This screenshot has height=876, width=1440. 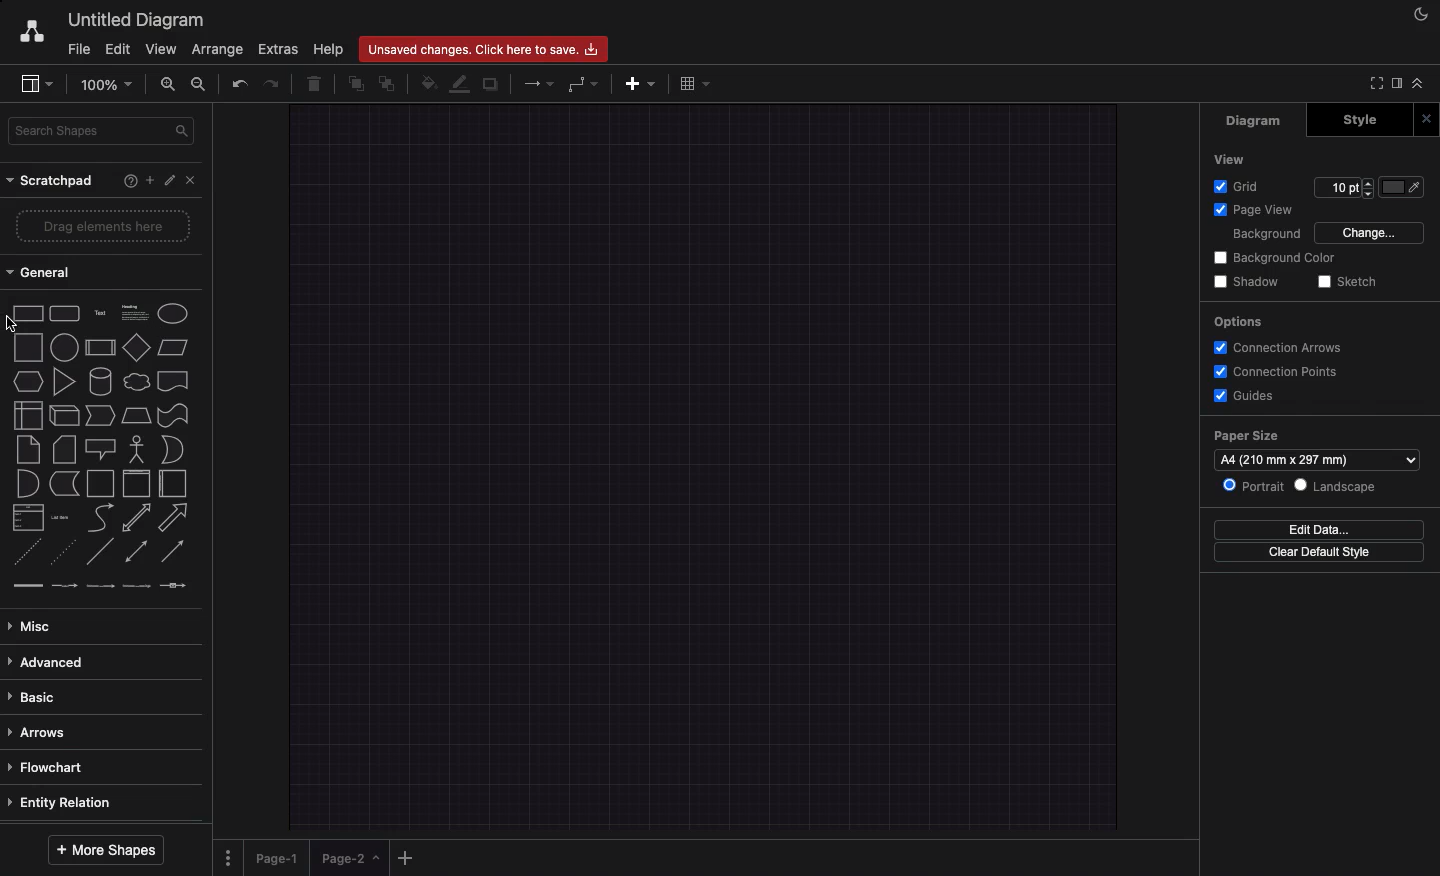 I want to click on actor, so click(x=137, y=448).